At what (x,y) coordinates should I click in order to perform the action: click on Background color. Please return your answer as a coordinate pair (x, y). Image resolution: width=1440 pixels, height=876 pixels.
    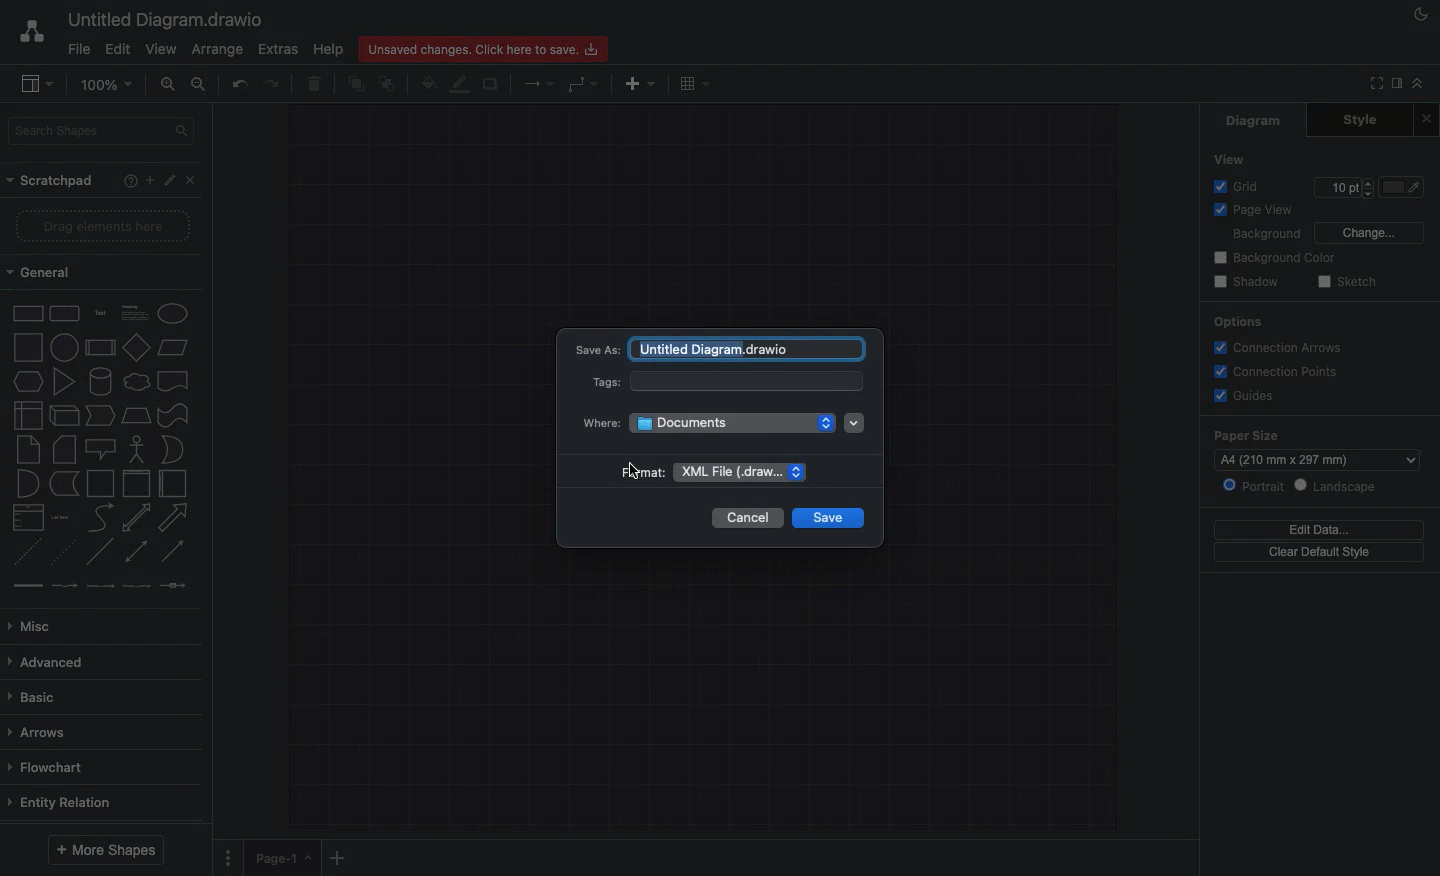
    Looking at the image, I should click on (1273, 258).